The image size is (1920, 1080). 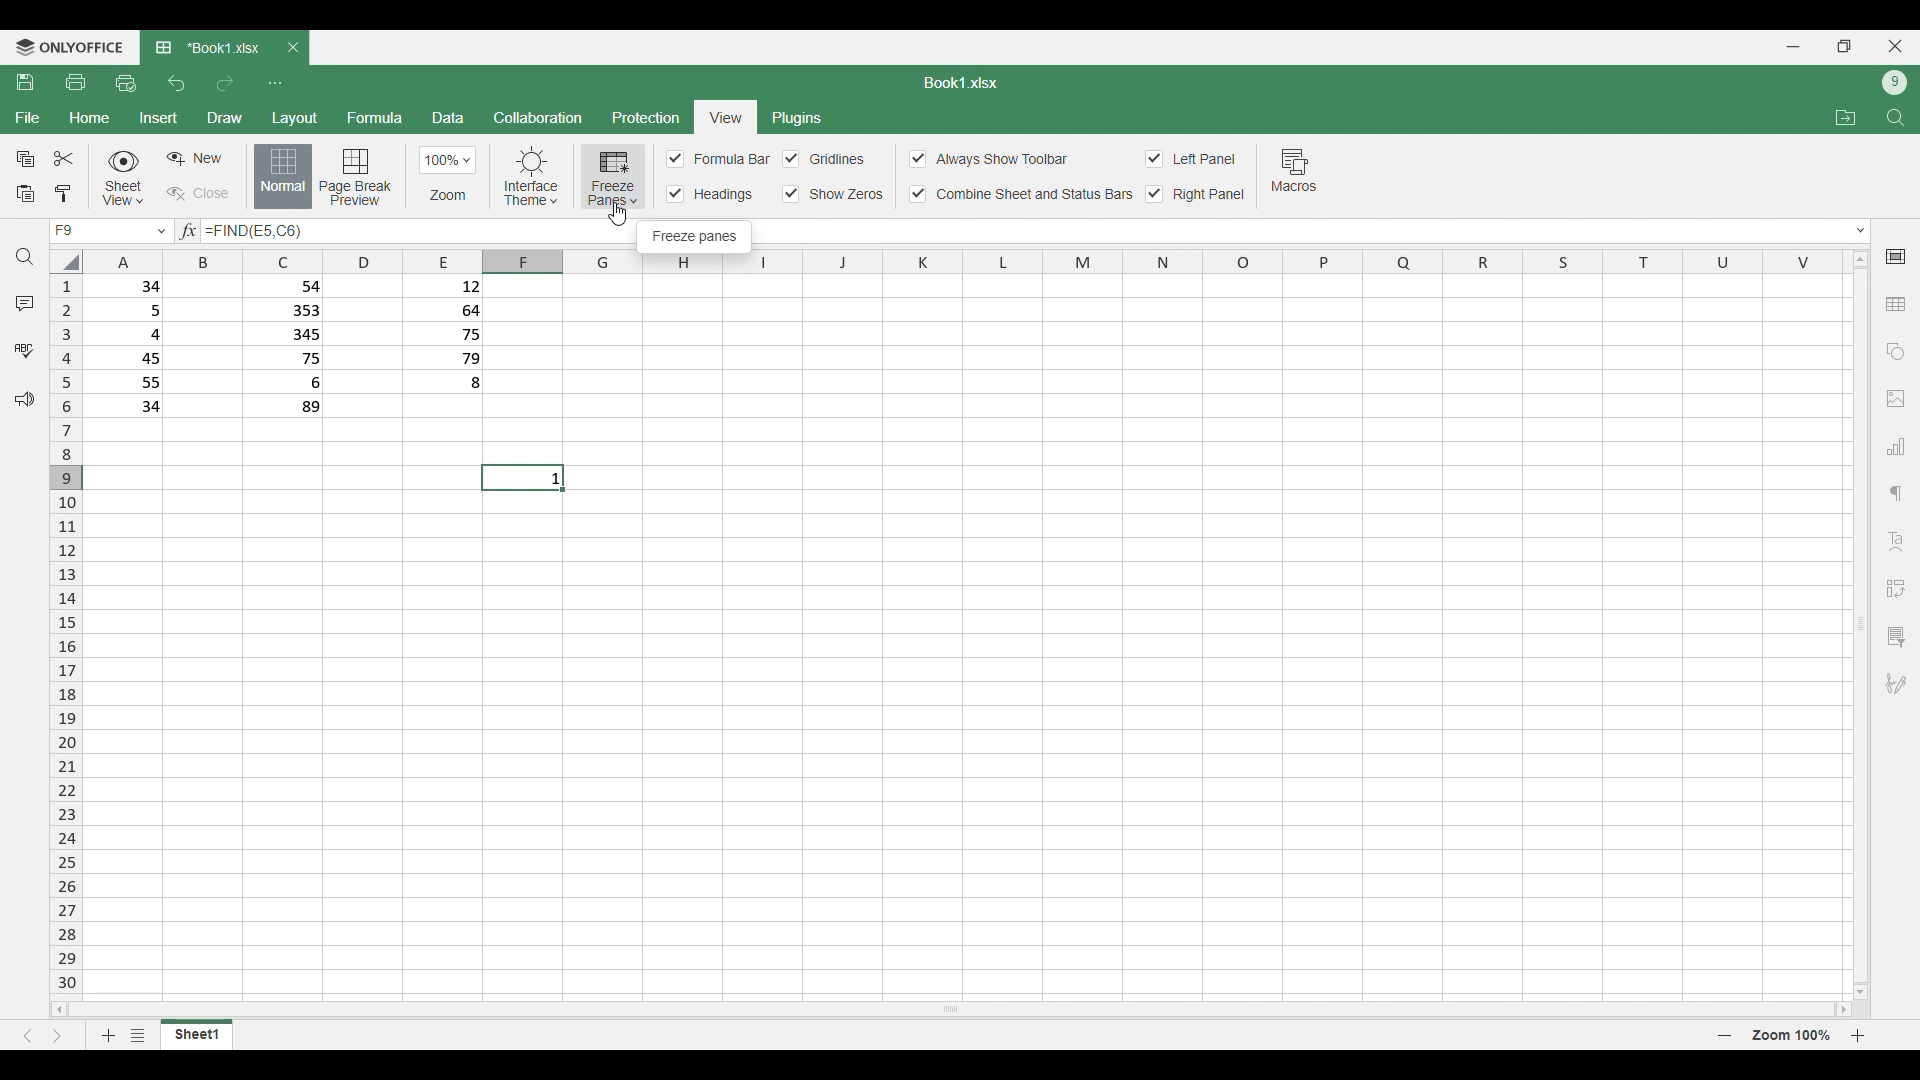 I want to click on Freeze pane options, so click(x=613, y=176).